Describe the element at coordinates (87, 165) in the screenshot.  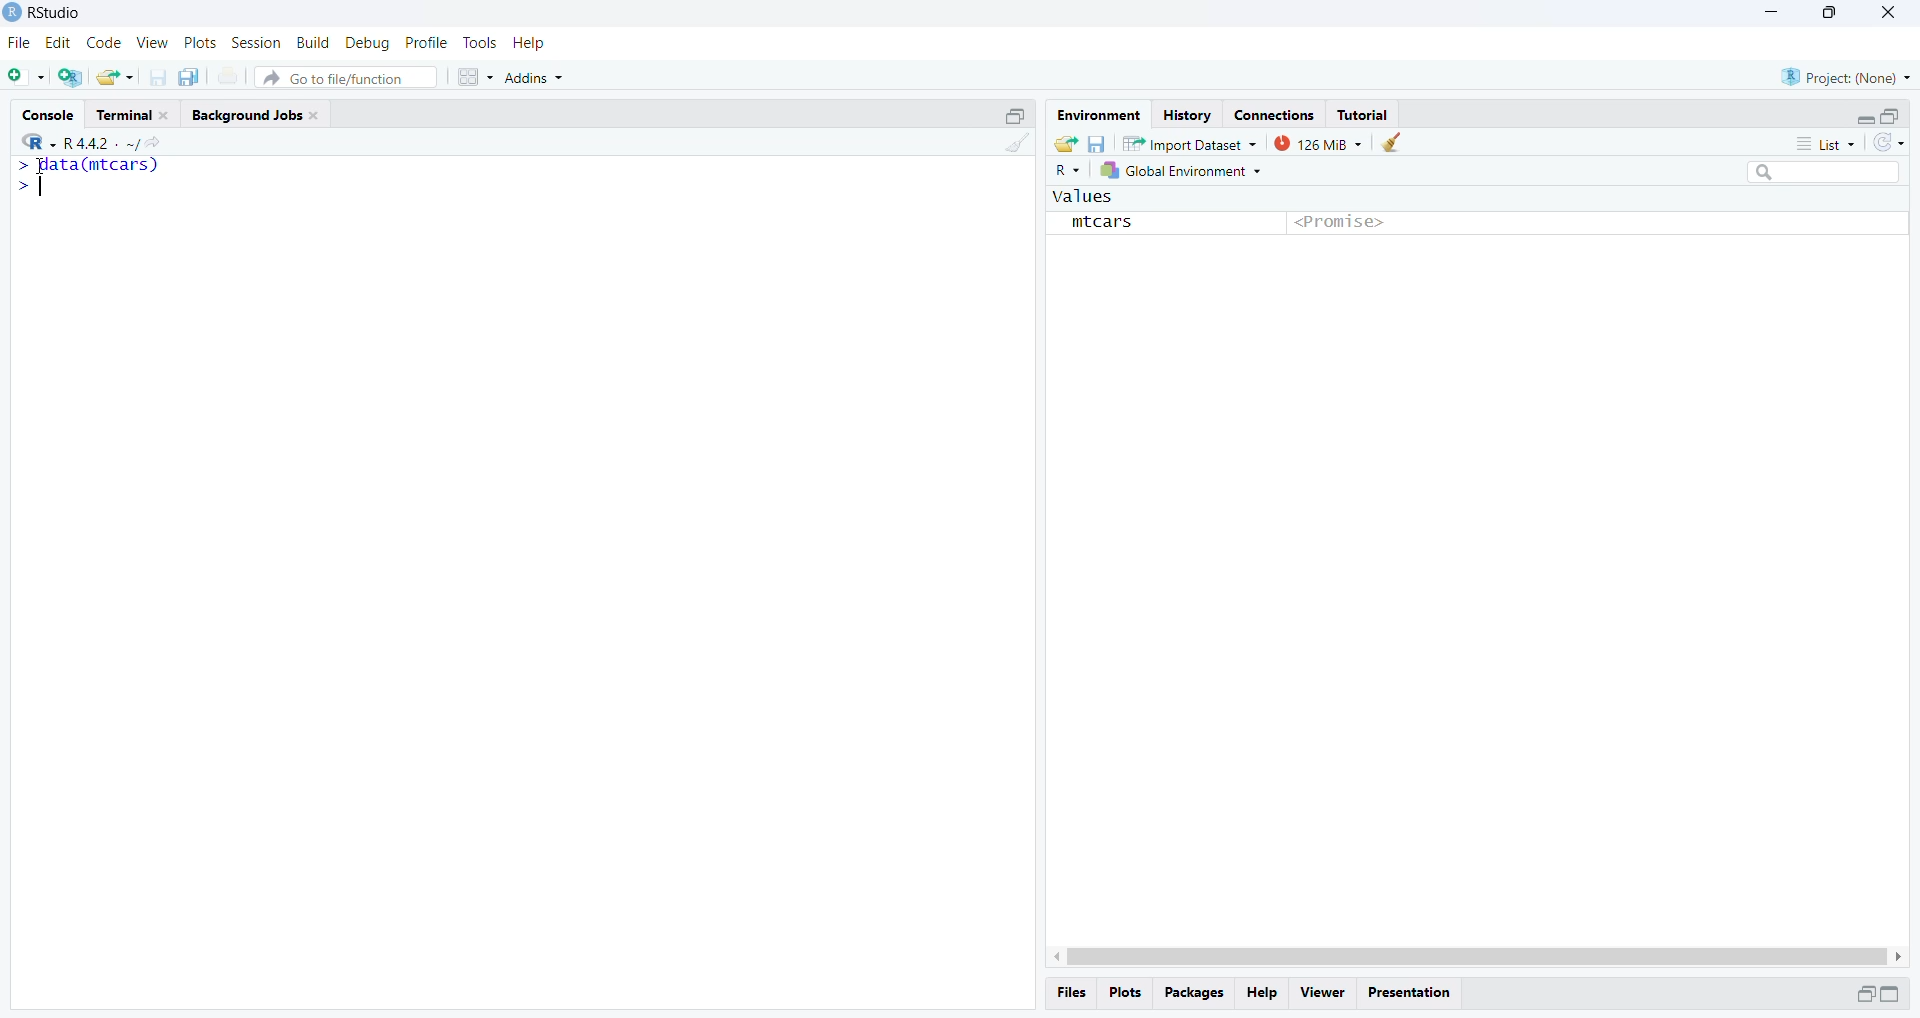
I see `data(mtcars)` at that location.